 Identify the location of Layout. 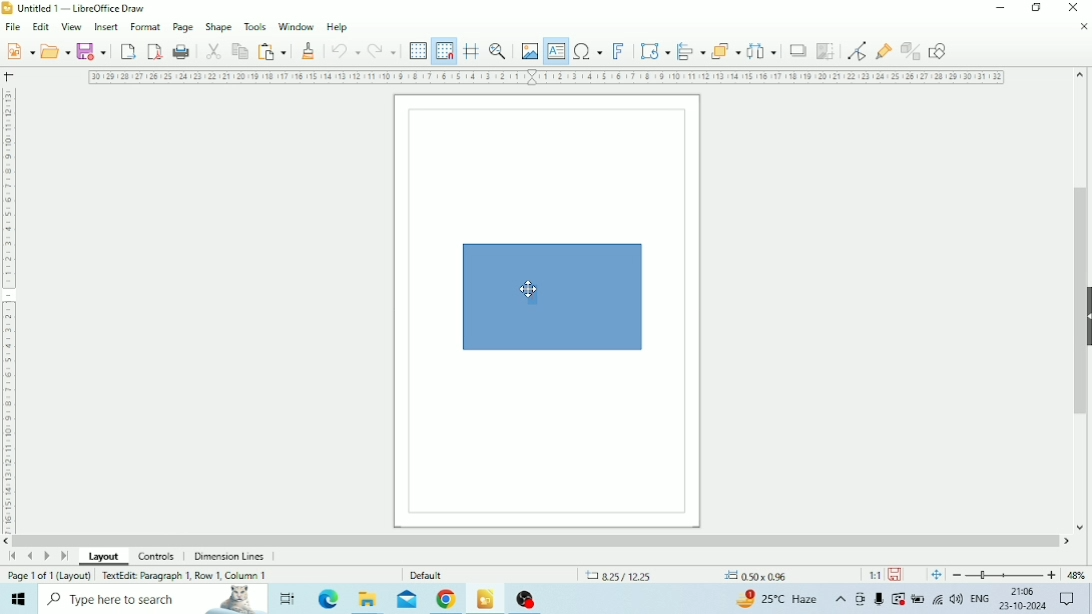
(104, 556).